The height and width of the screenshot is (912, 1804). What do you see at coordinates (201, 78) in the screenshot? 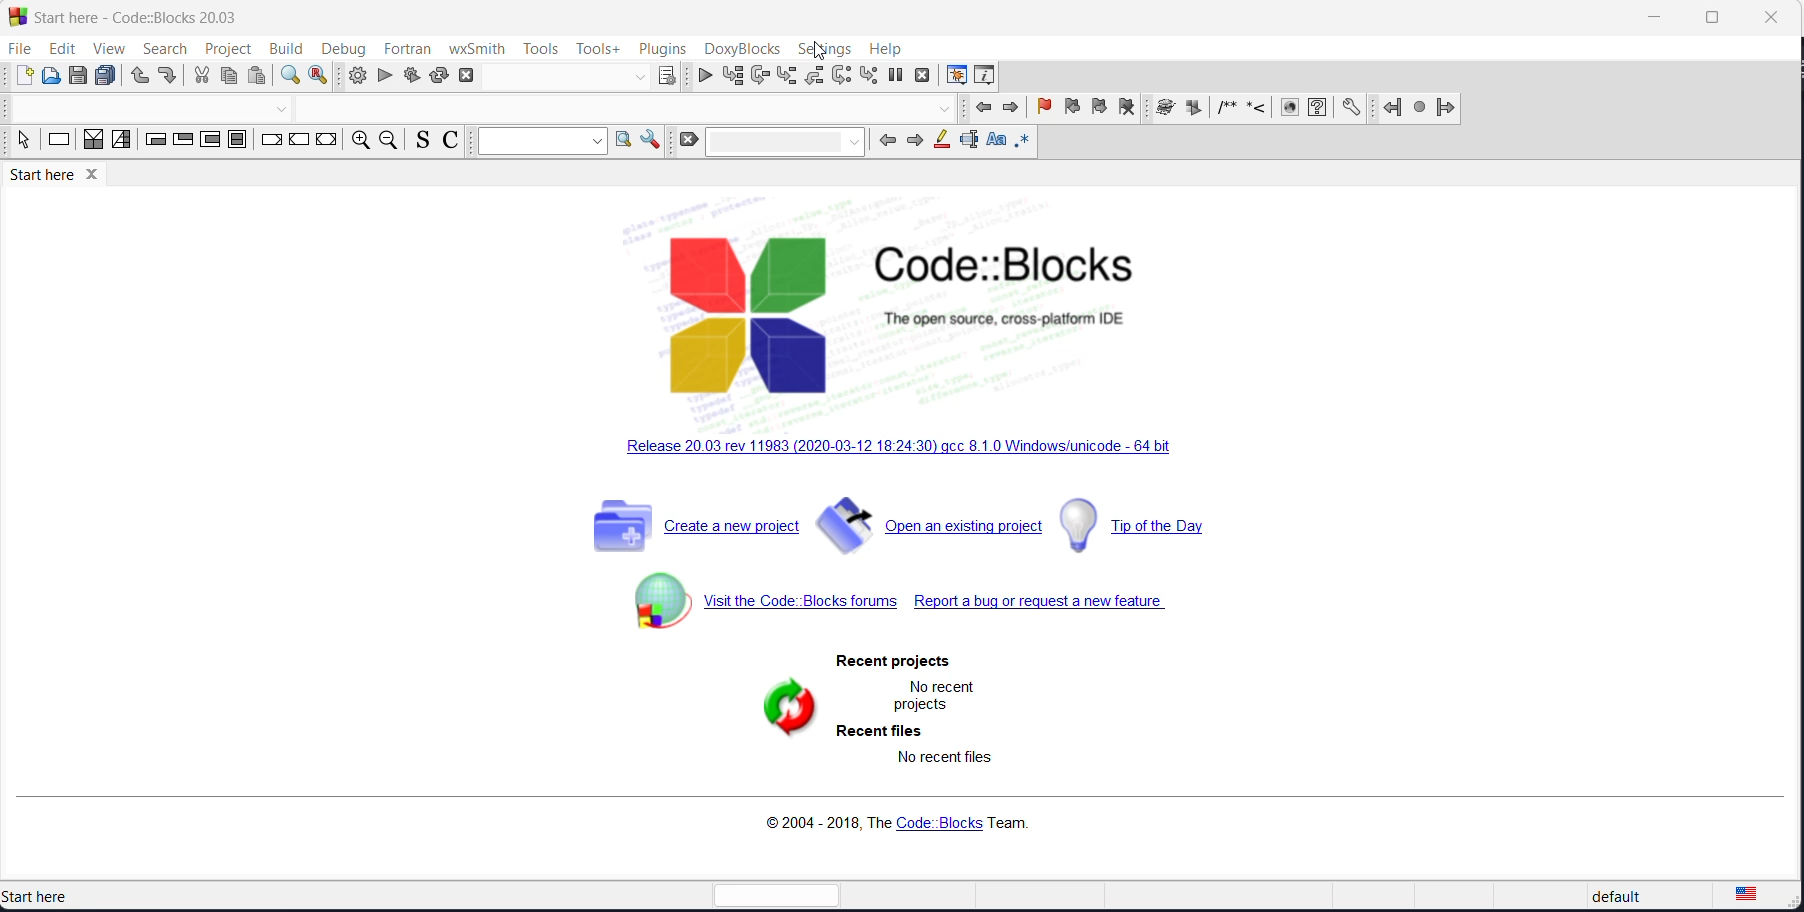
I see `cut` at bounding box center [201, 78].